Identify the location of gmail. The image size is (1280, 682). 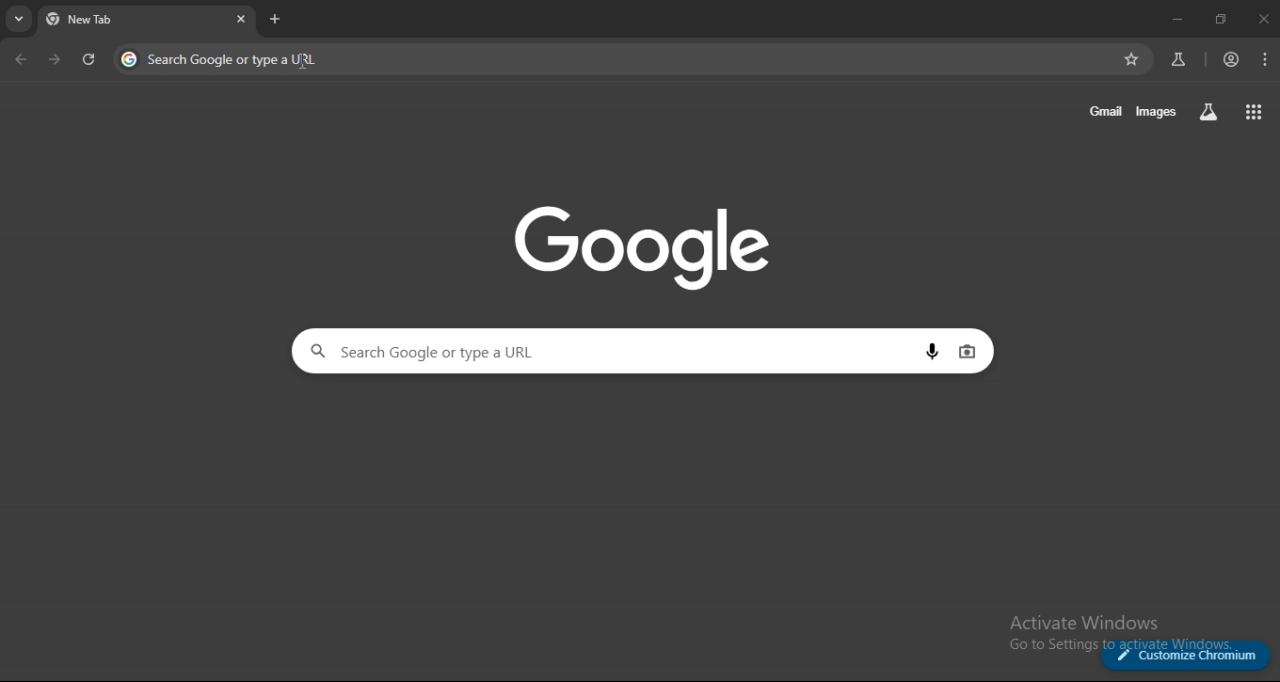
(1104, 113).